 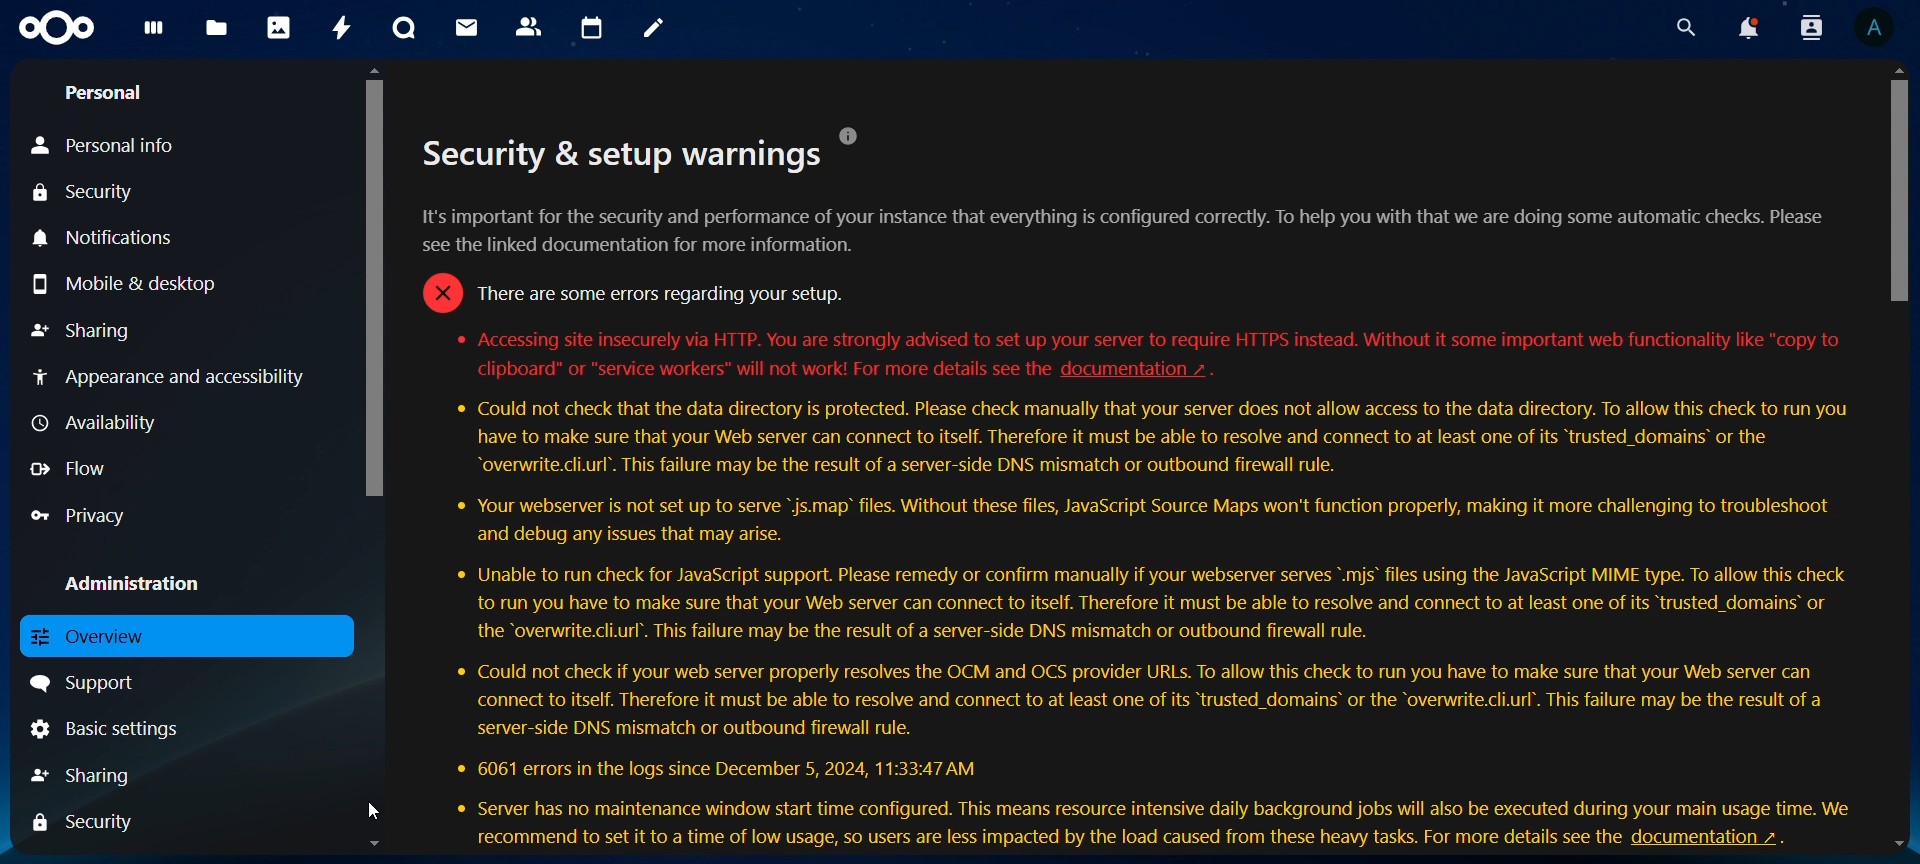 What do you see at coordinates (131, 583) in the screenshot?
I see `administration` at bounding box center [131, 583].